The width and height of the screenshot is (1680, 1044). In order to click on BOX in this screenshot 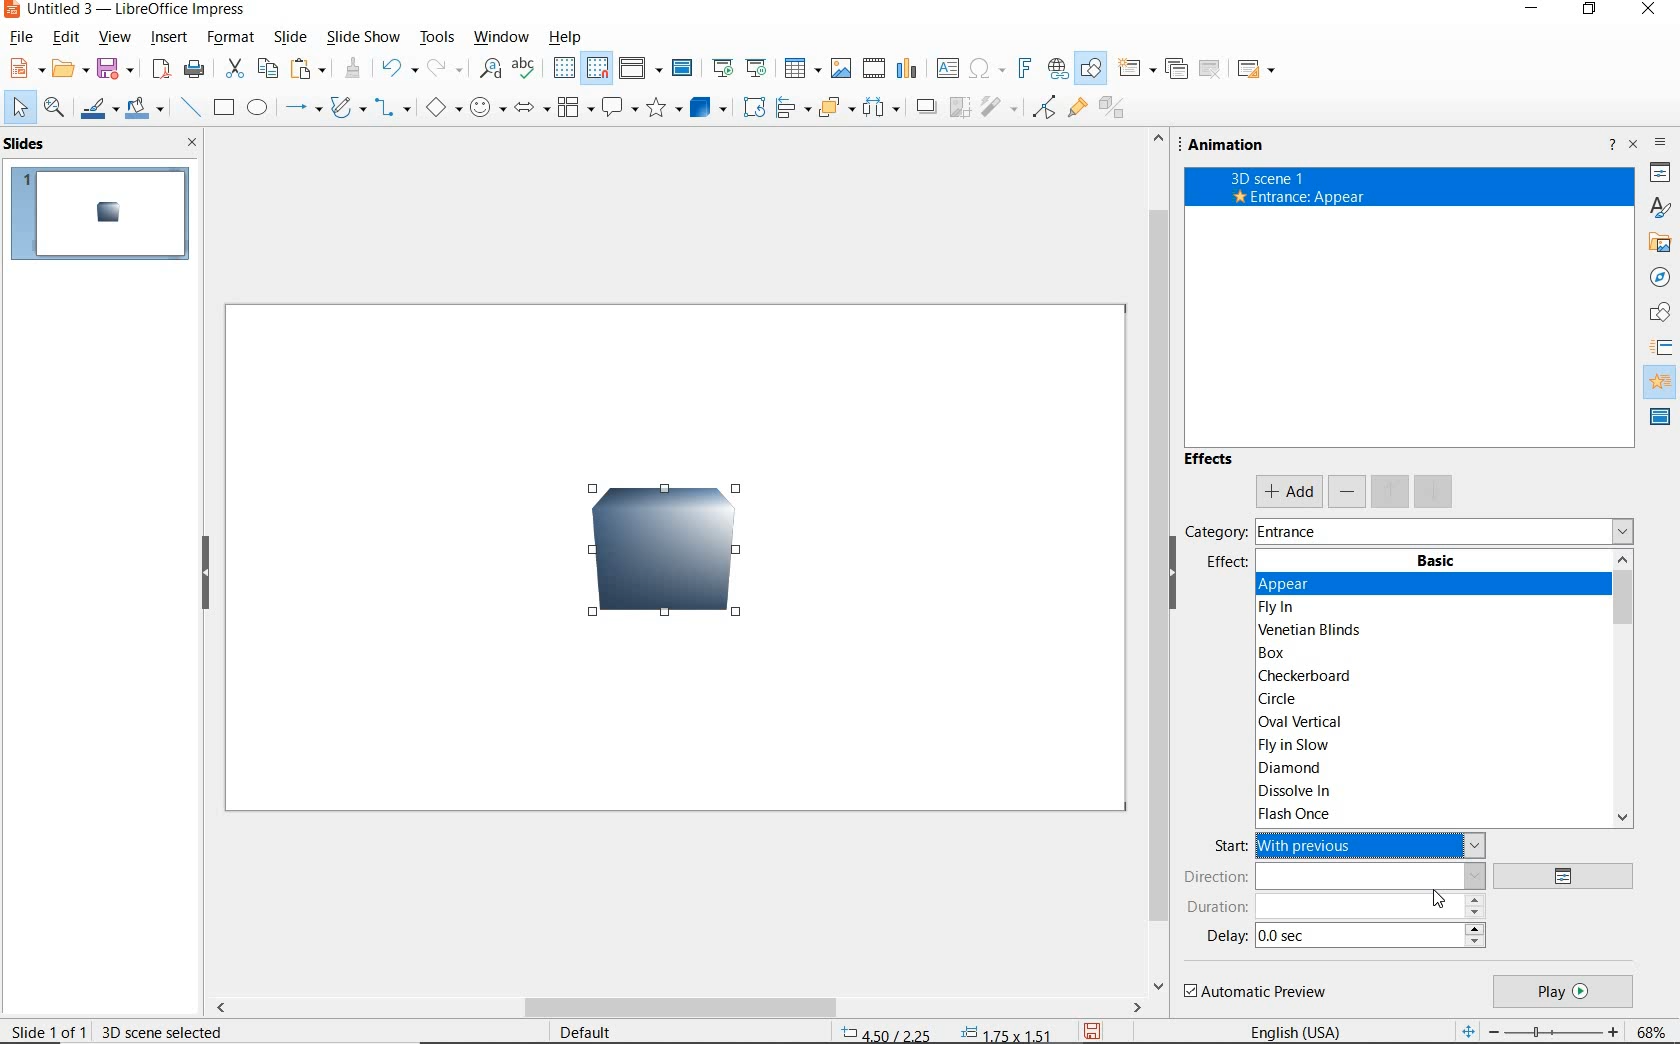, I will do `click(1283, 653)`.